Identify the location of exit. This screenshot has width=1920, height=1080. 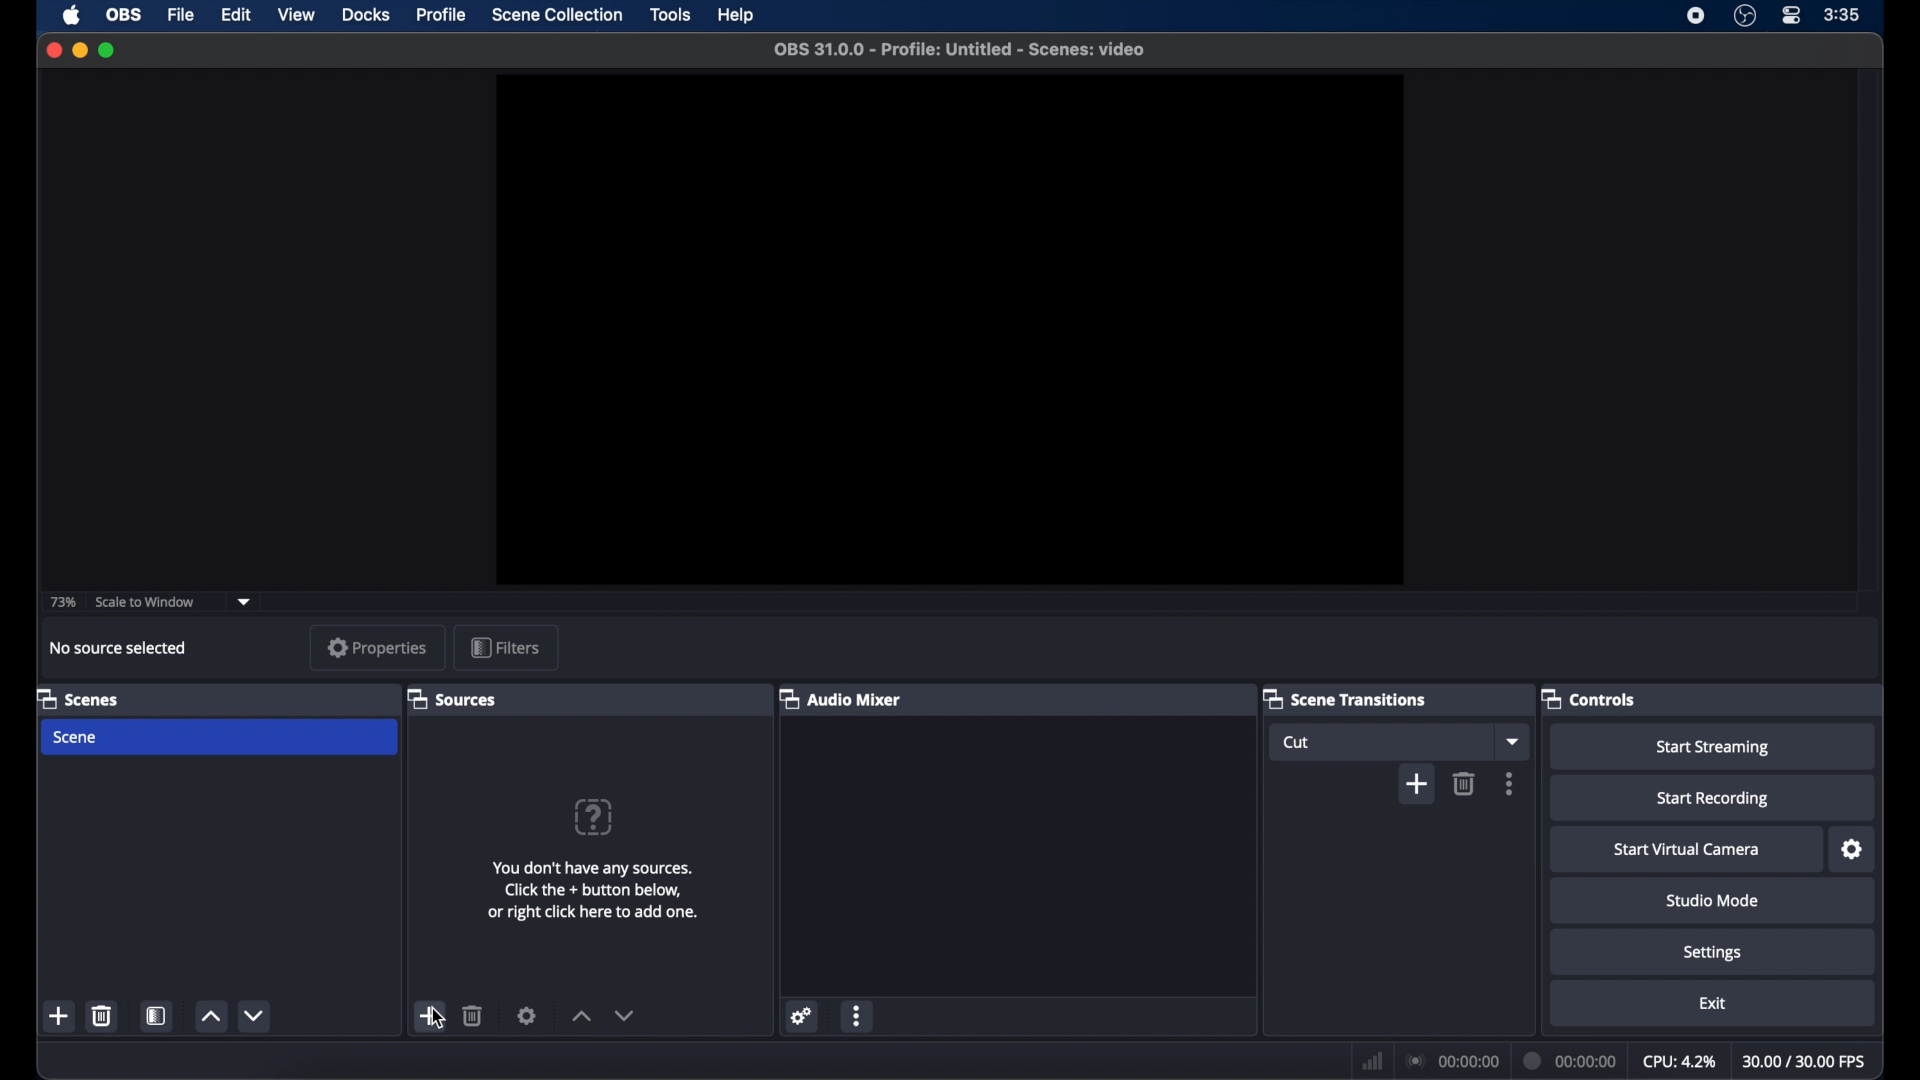
(1712, 1002).